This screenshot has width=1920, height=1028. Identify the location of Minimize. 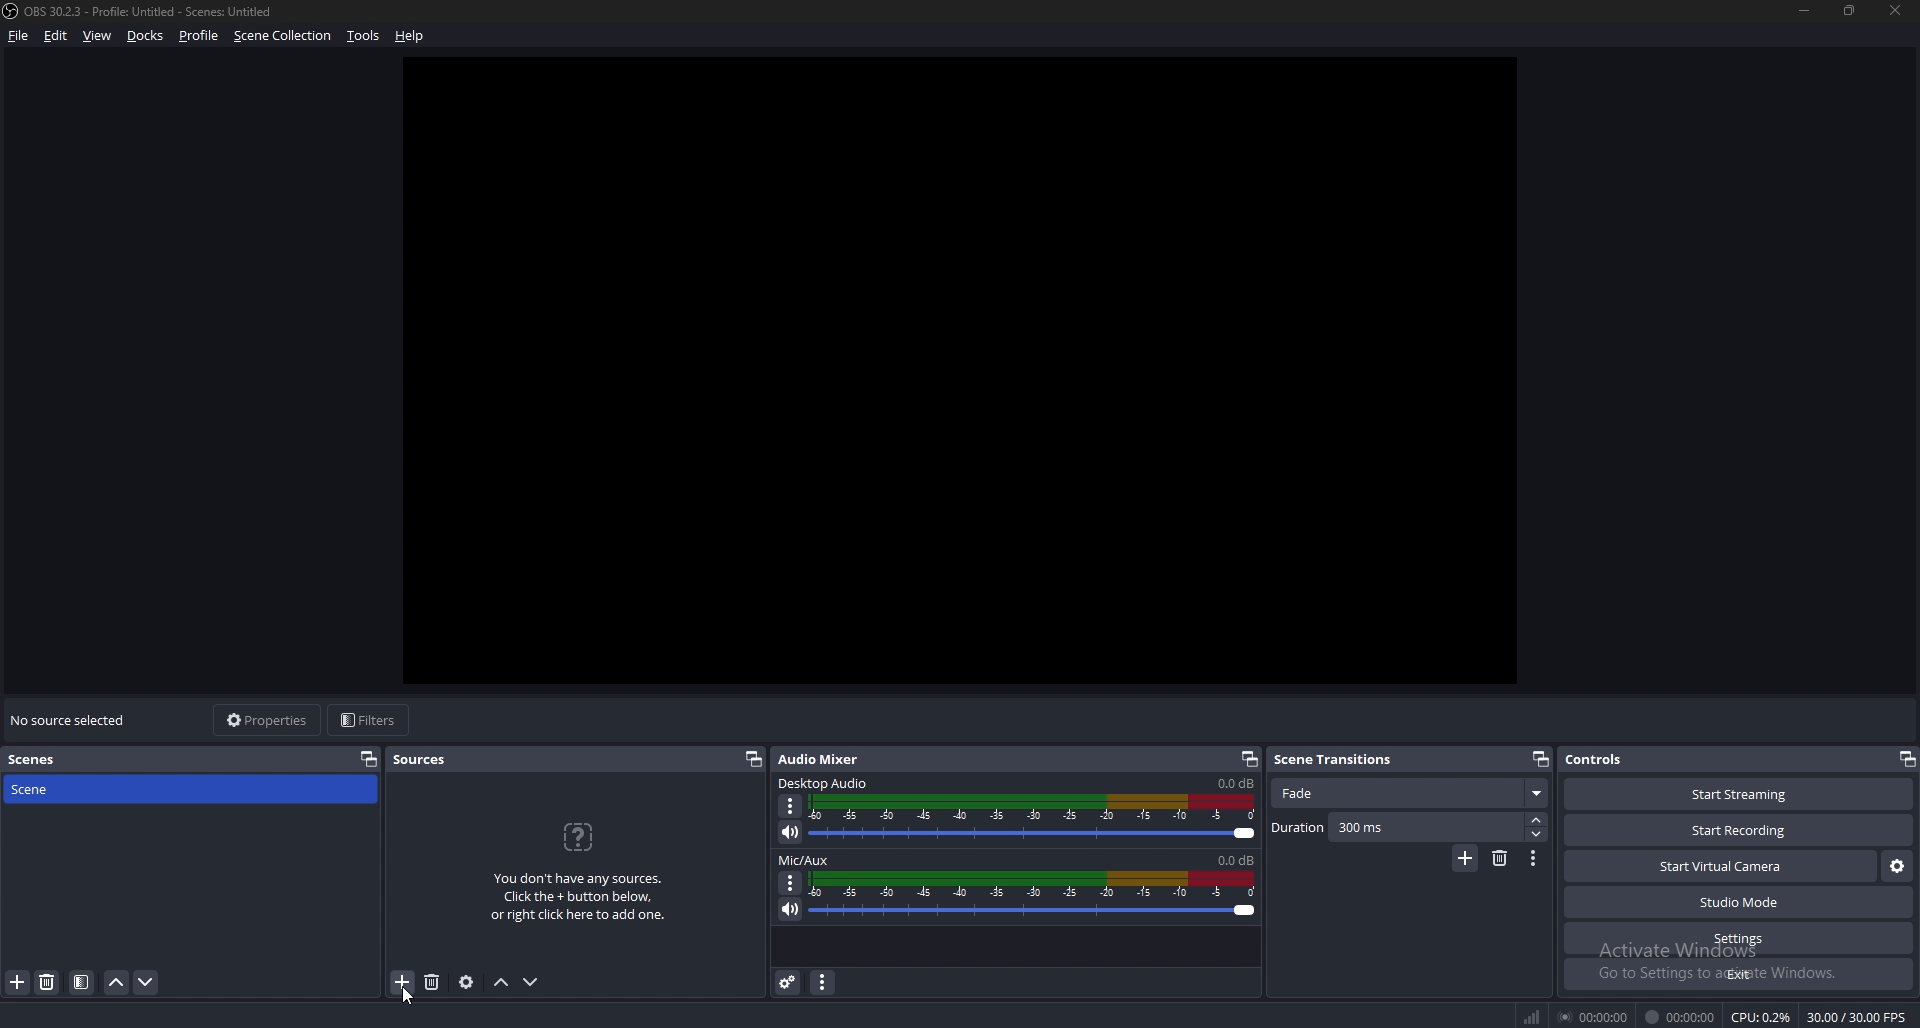
(1803, 10).